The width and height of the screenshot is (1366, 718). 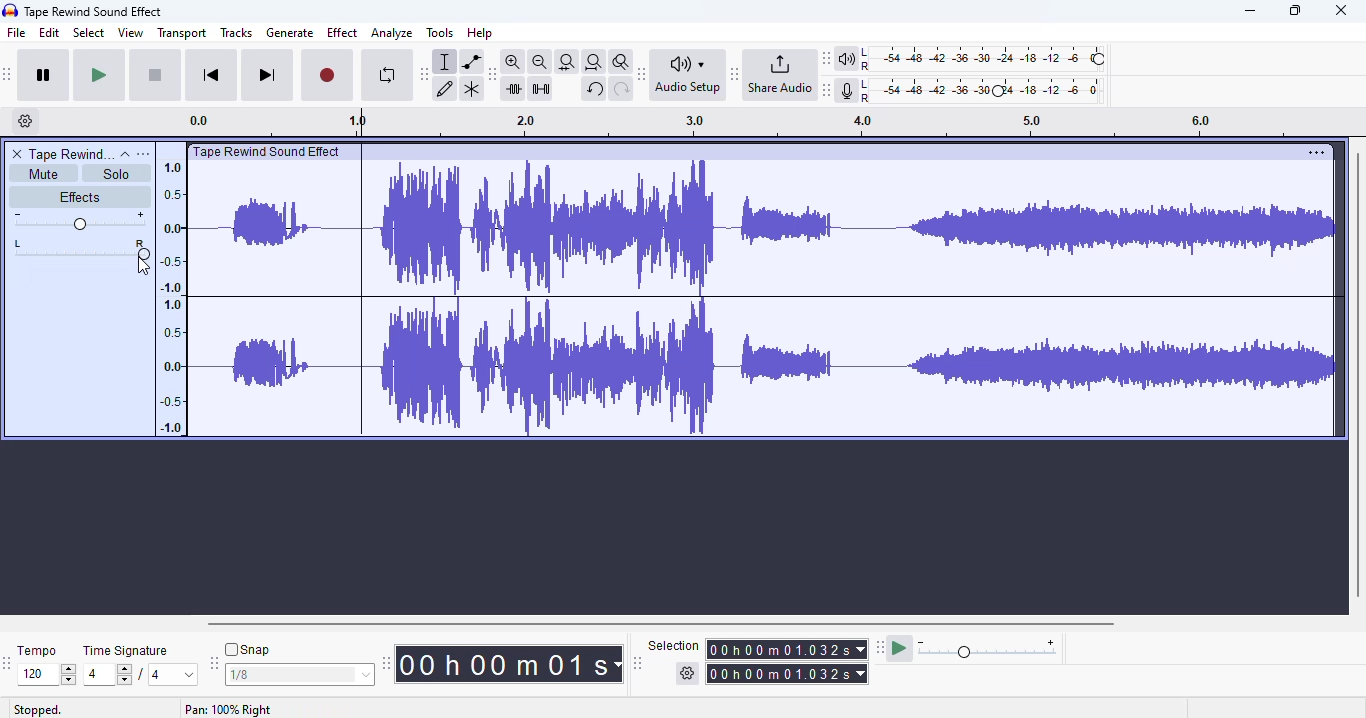 What do you see at coordinates (343, 33) in the screenshot?
I see `effect` at bounding box center [343, 33].